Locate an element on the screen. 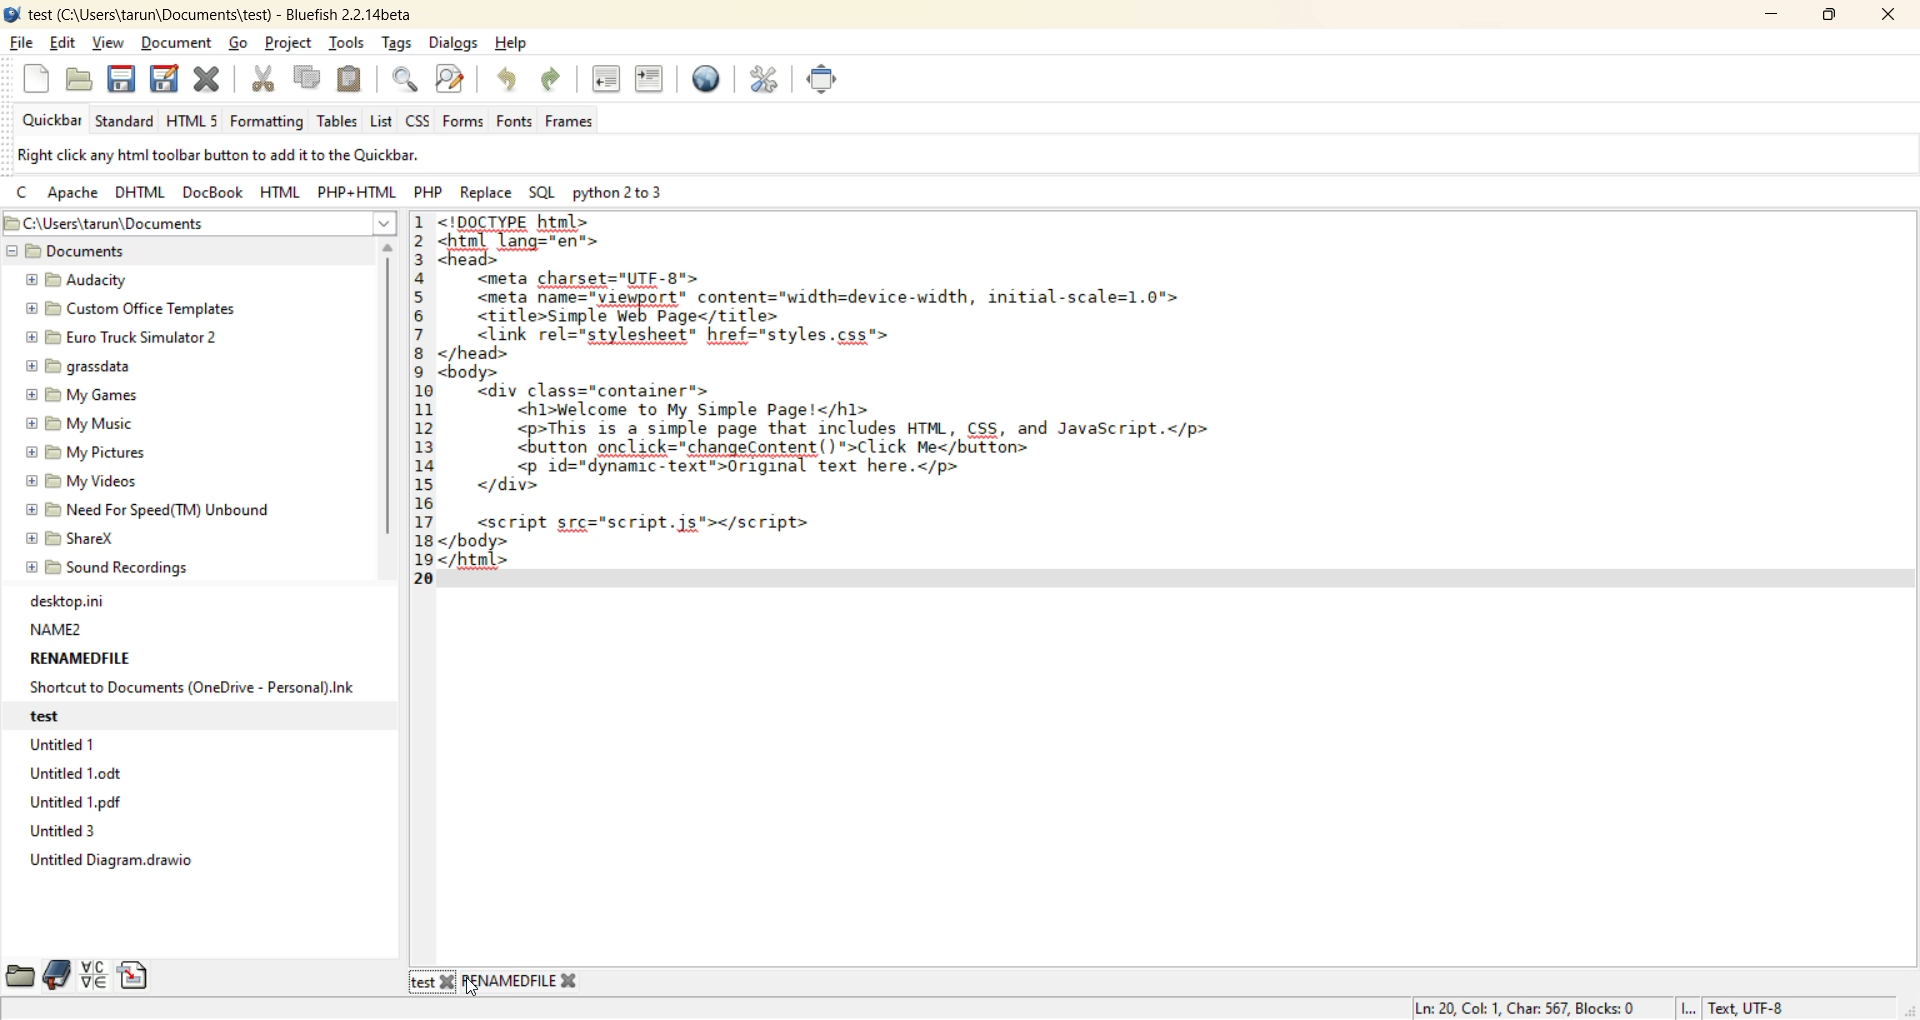  ShareX is located at coordinates (80, 536).